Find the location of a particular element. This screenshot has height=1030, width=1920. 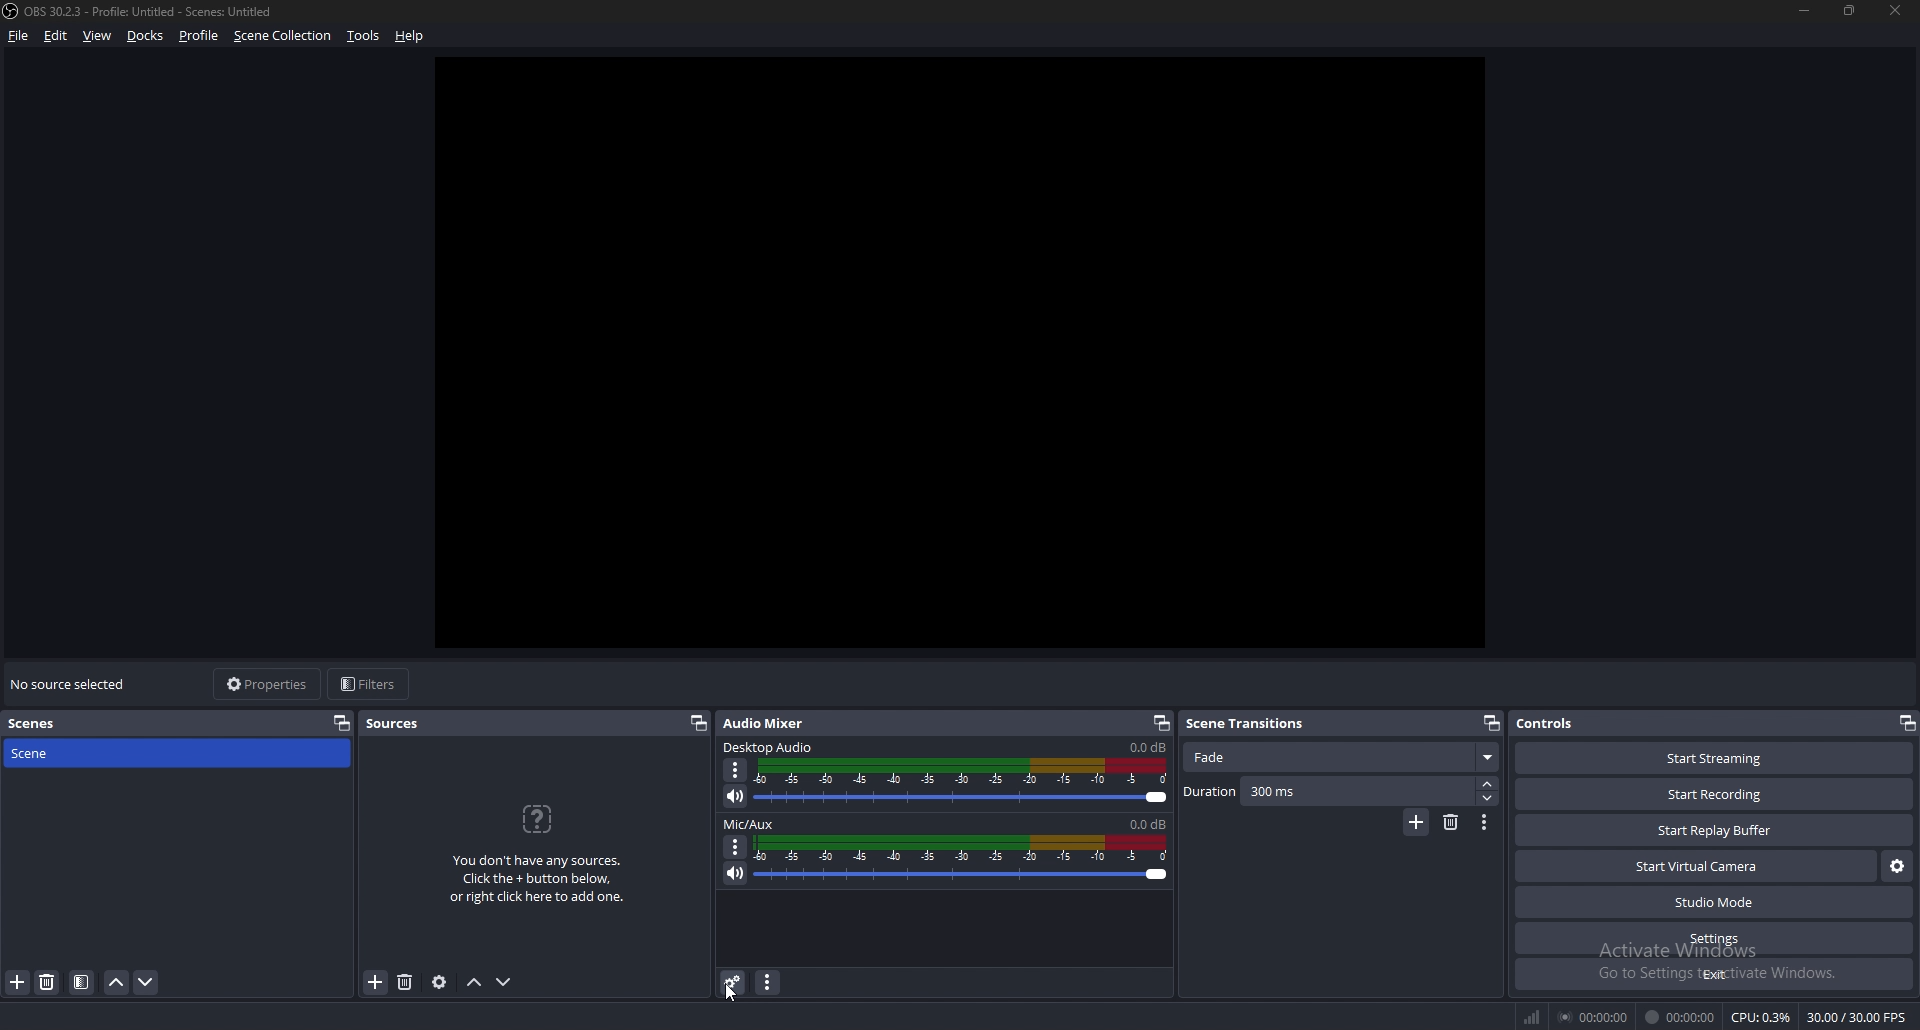

start replay buffer is located at coordinates (1715, 830).